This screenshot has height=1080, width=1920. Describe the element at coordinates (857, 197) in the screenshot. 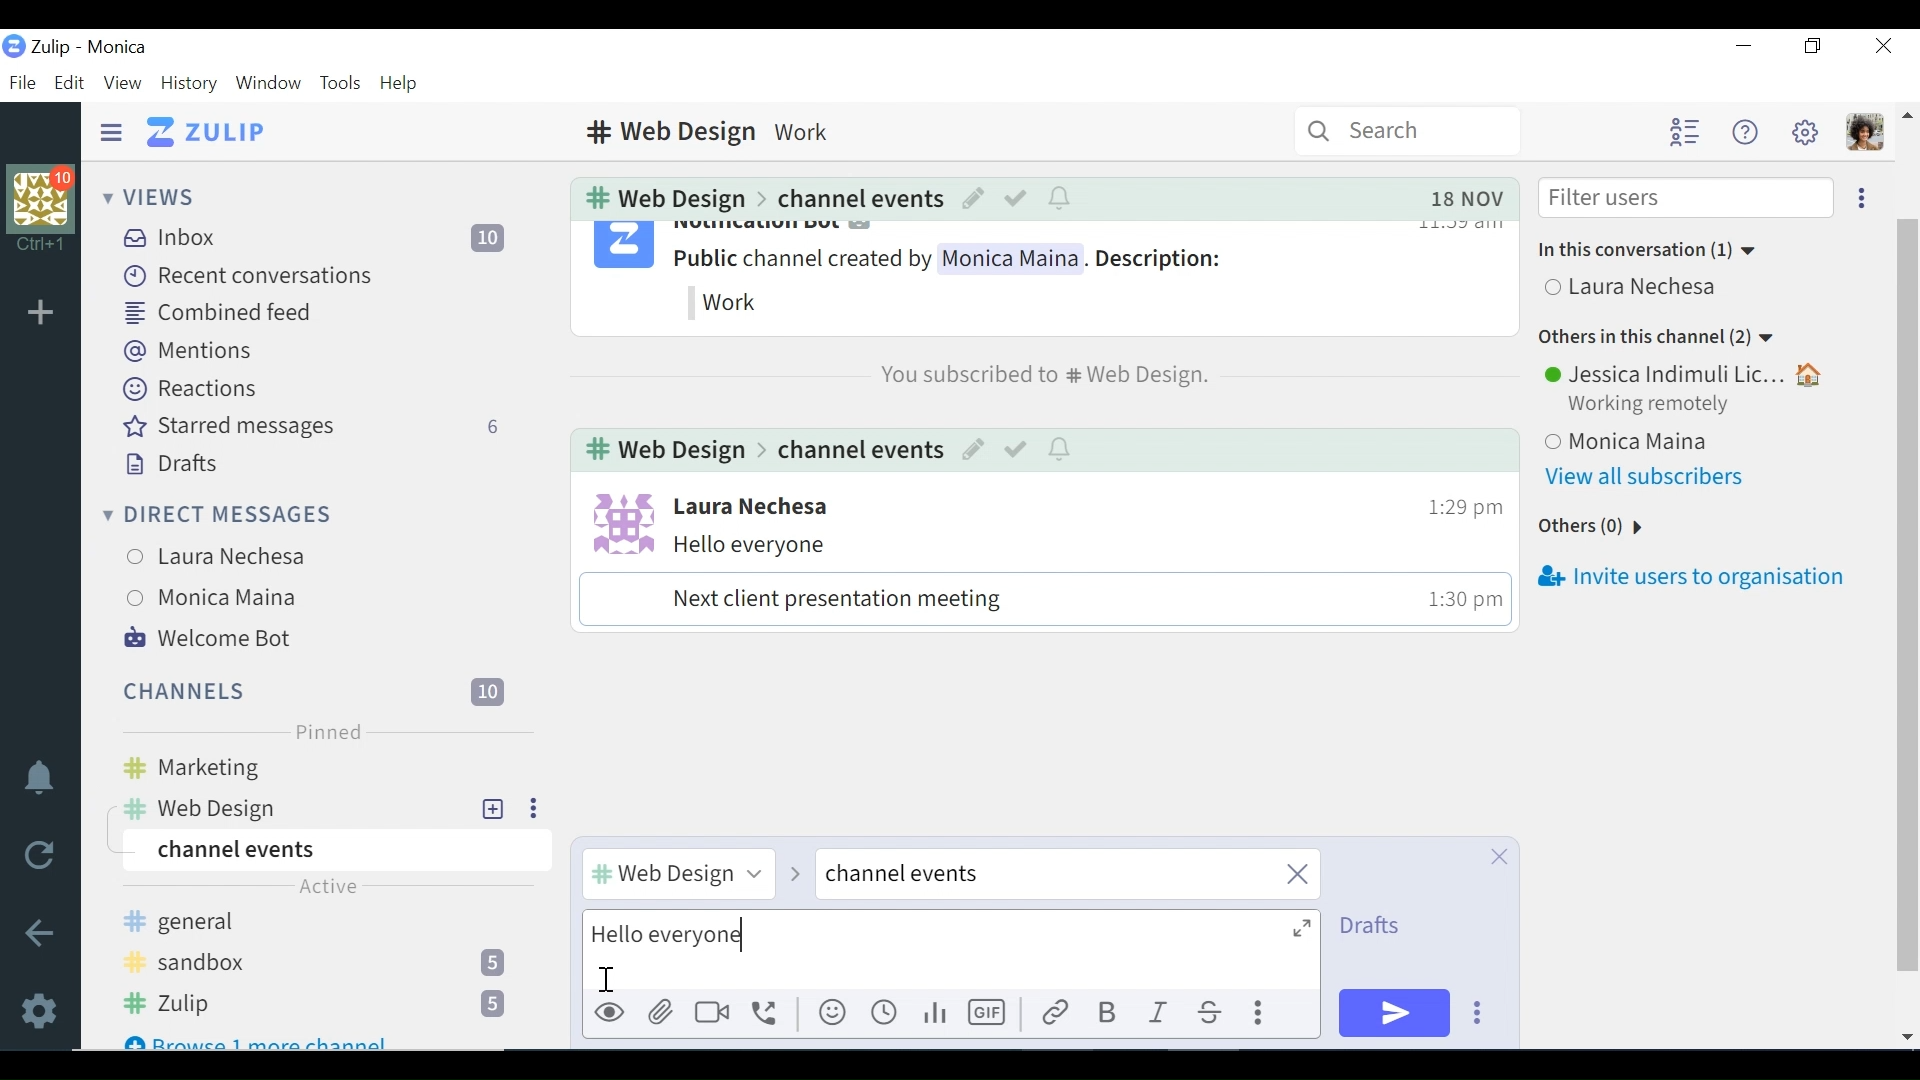

I see `Channel events` at that location.